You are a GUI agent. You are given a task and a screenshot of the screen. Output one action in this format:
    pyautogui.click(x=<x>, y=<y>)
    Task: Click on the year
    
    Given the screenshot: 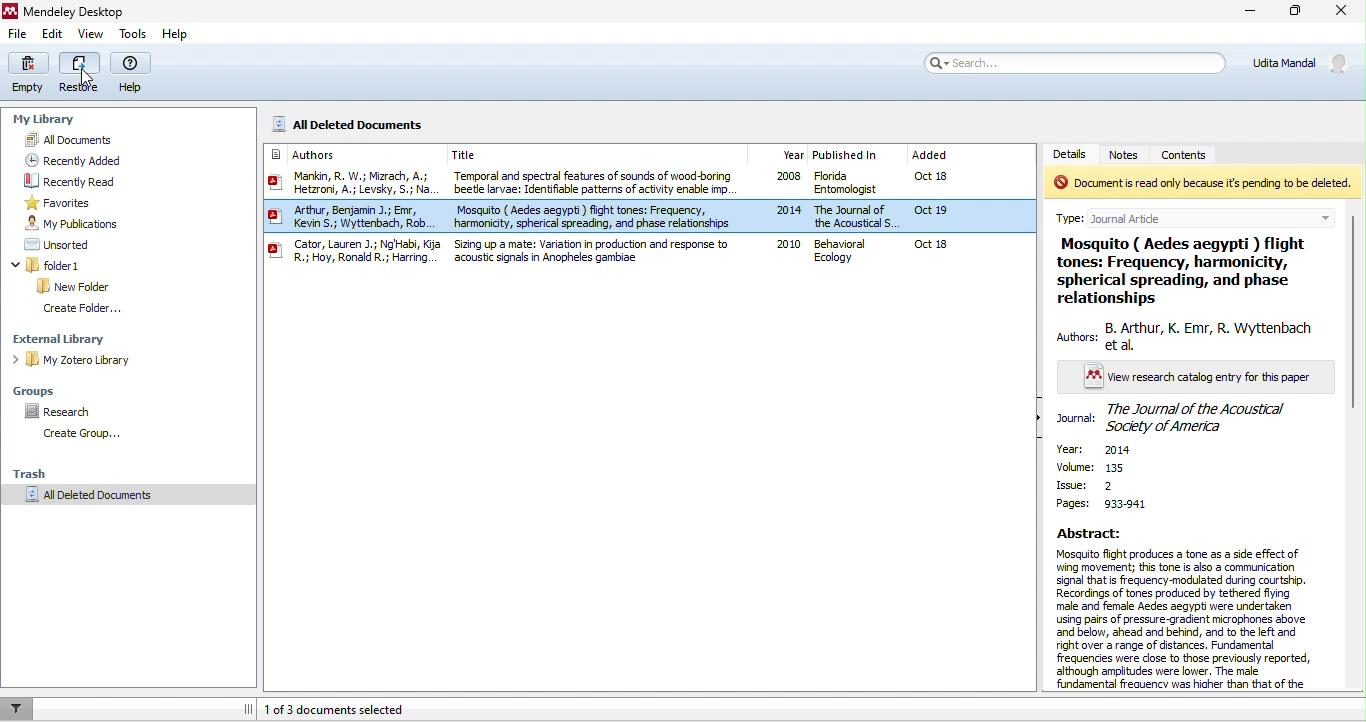 What is the action you would take?
    pyautogui.click(x=791, y=153)
    